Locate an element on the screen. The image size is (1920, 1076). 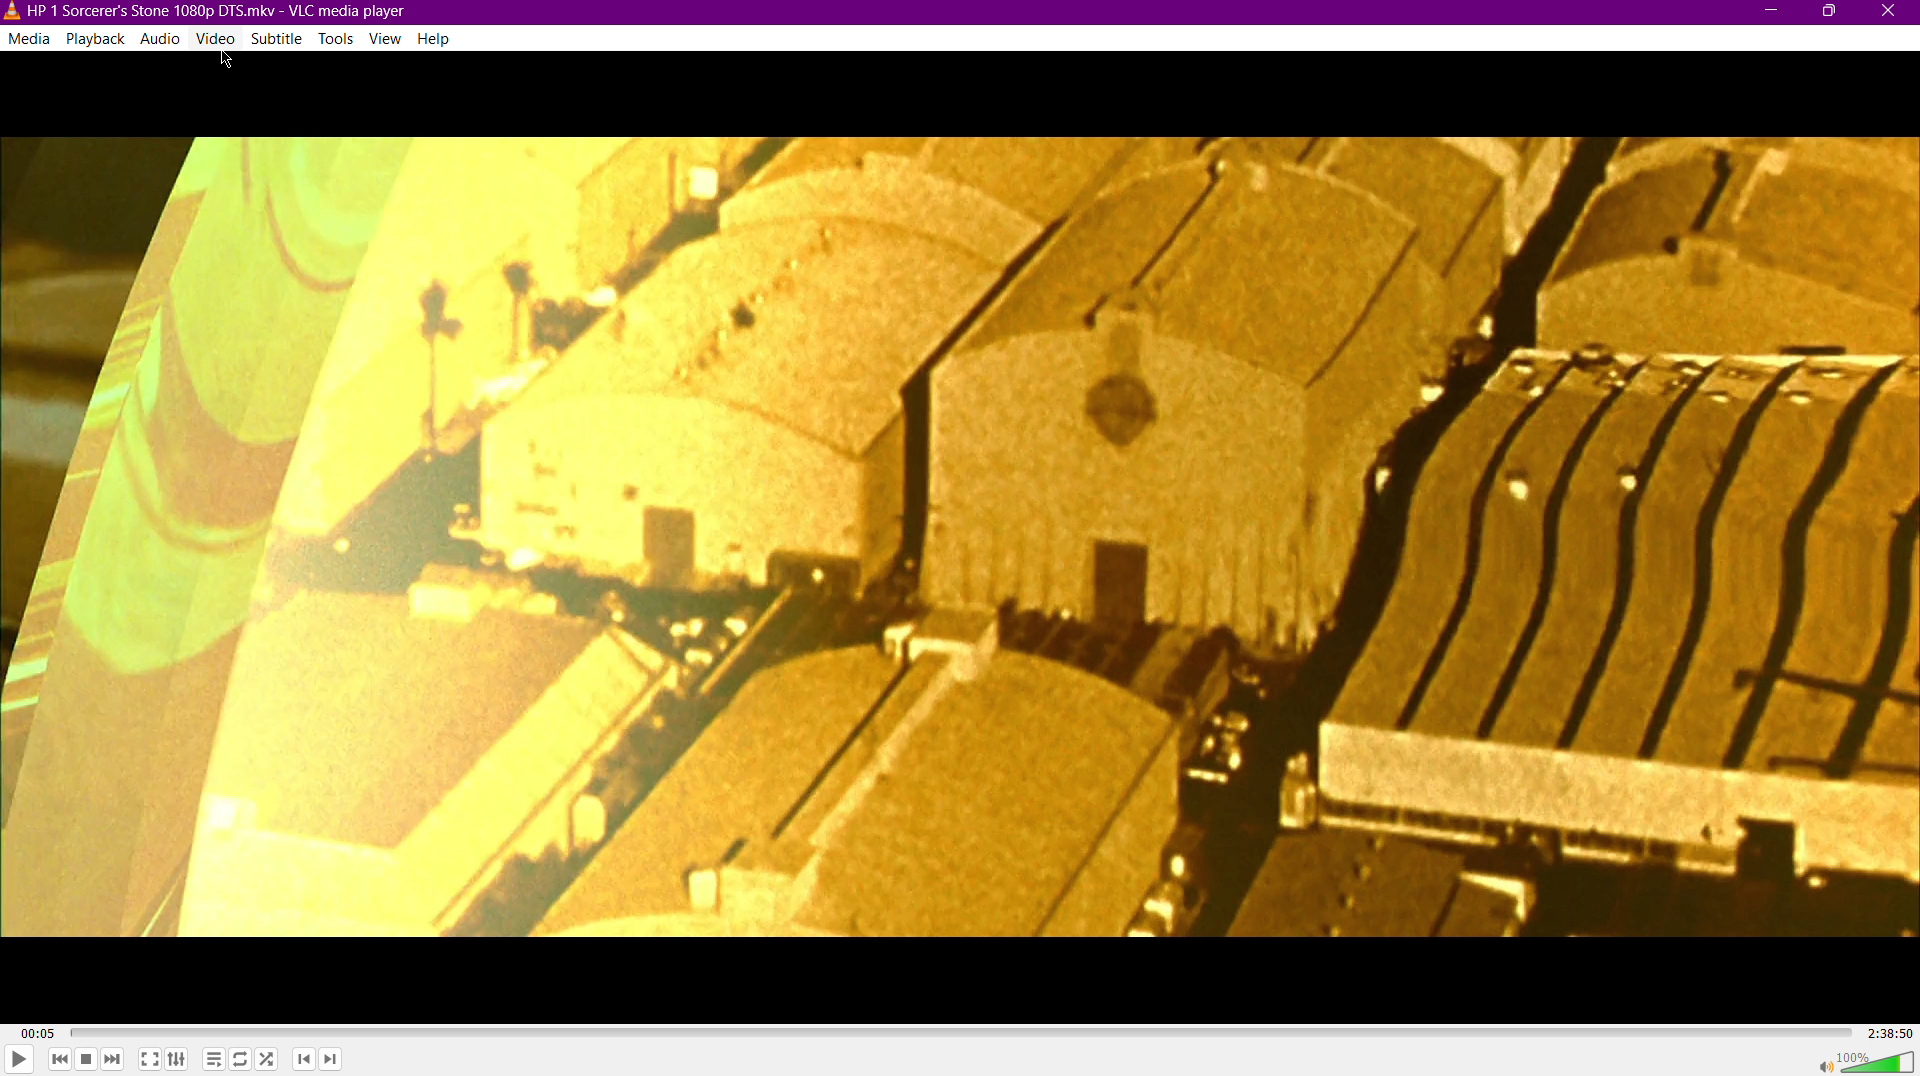
Video Display is located at coordinates (960, 536).